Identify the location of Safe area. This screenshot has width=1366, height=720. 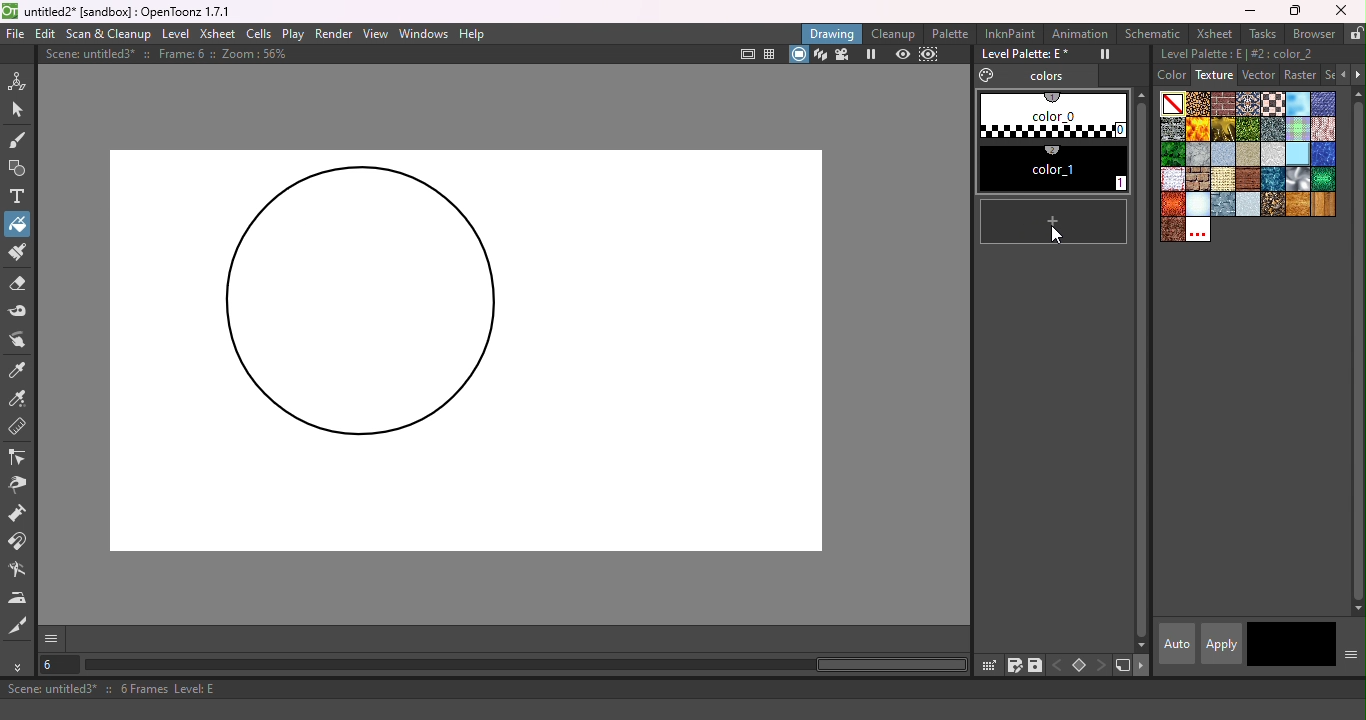
(748, 55).